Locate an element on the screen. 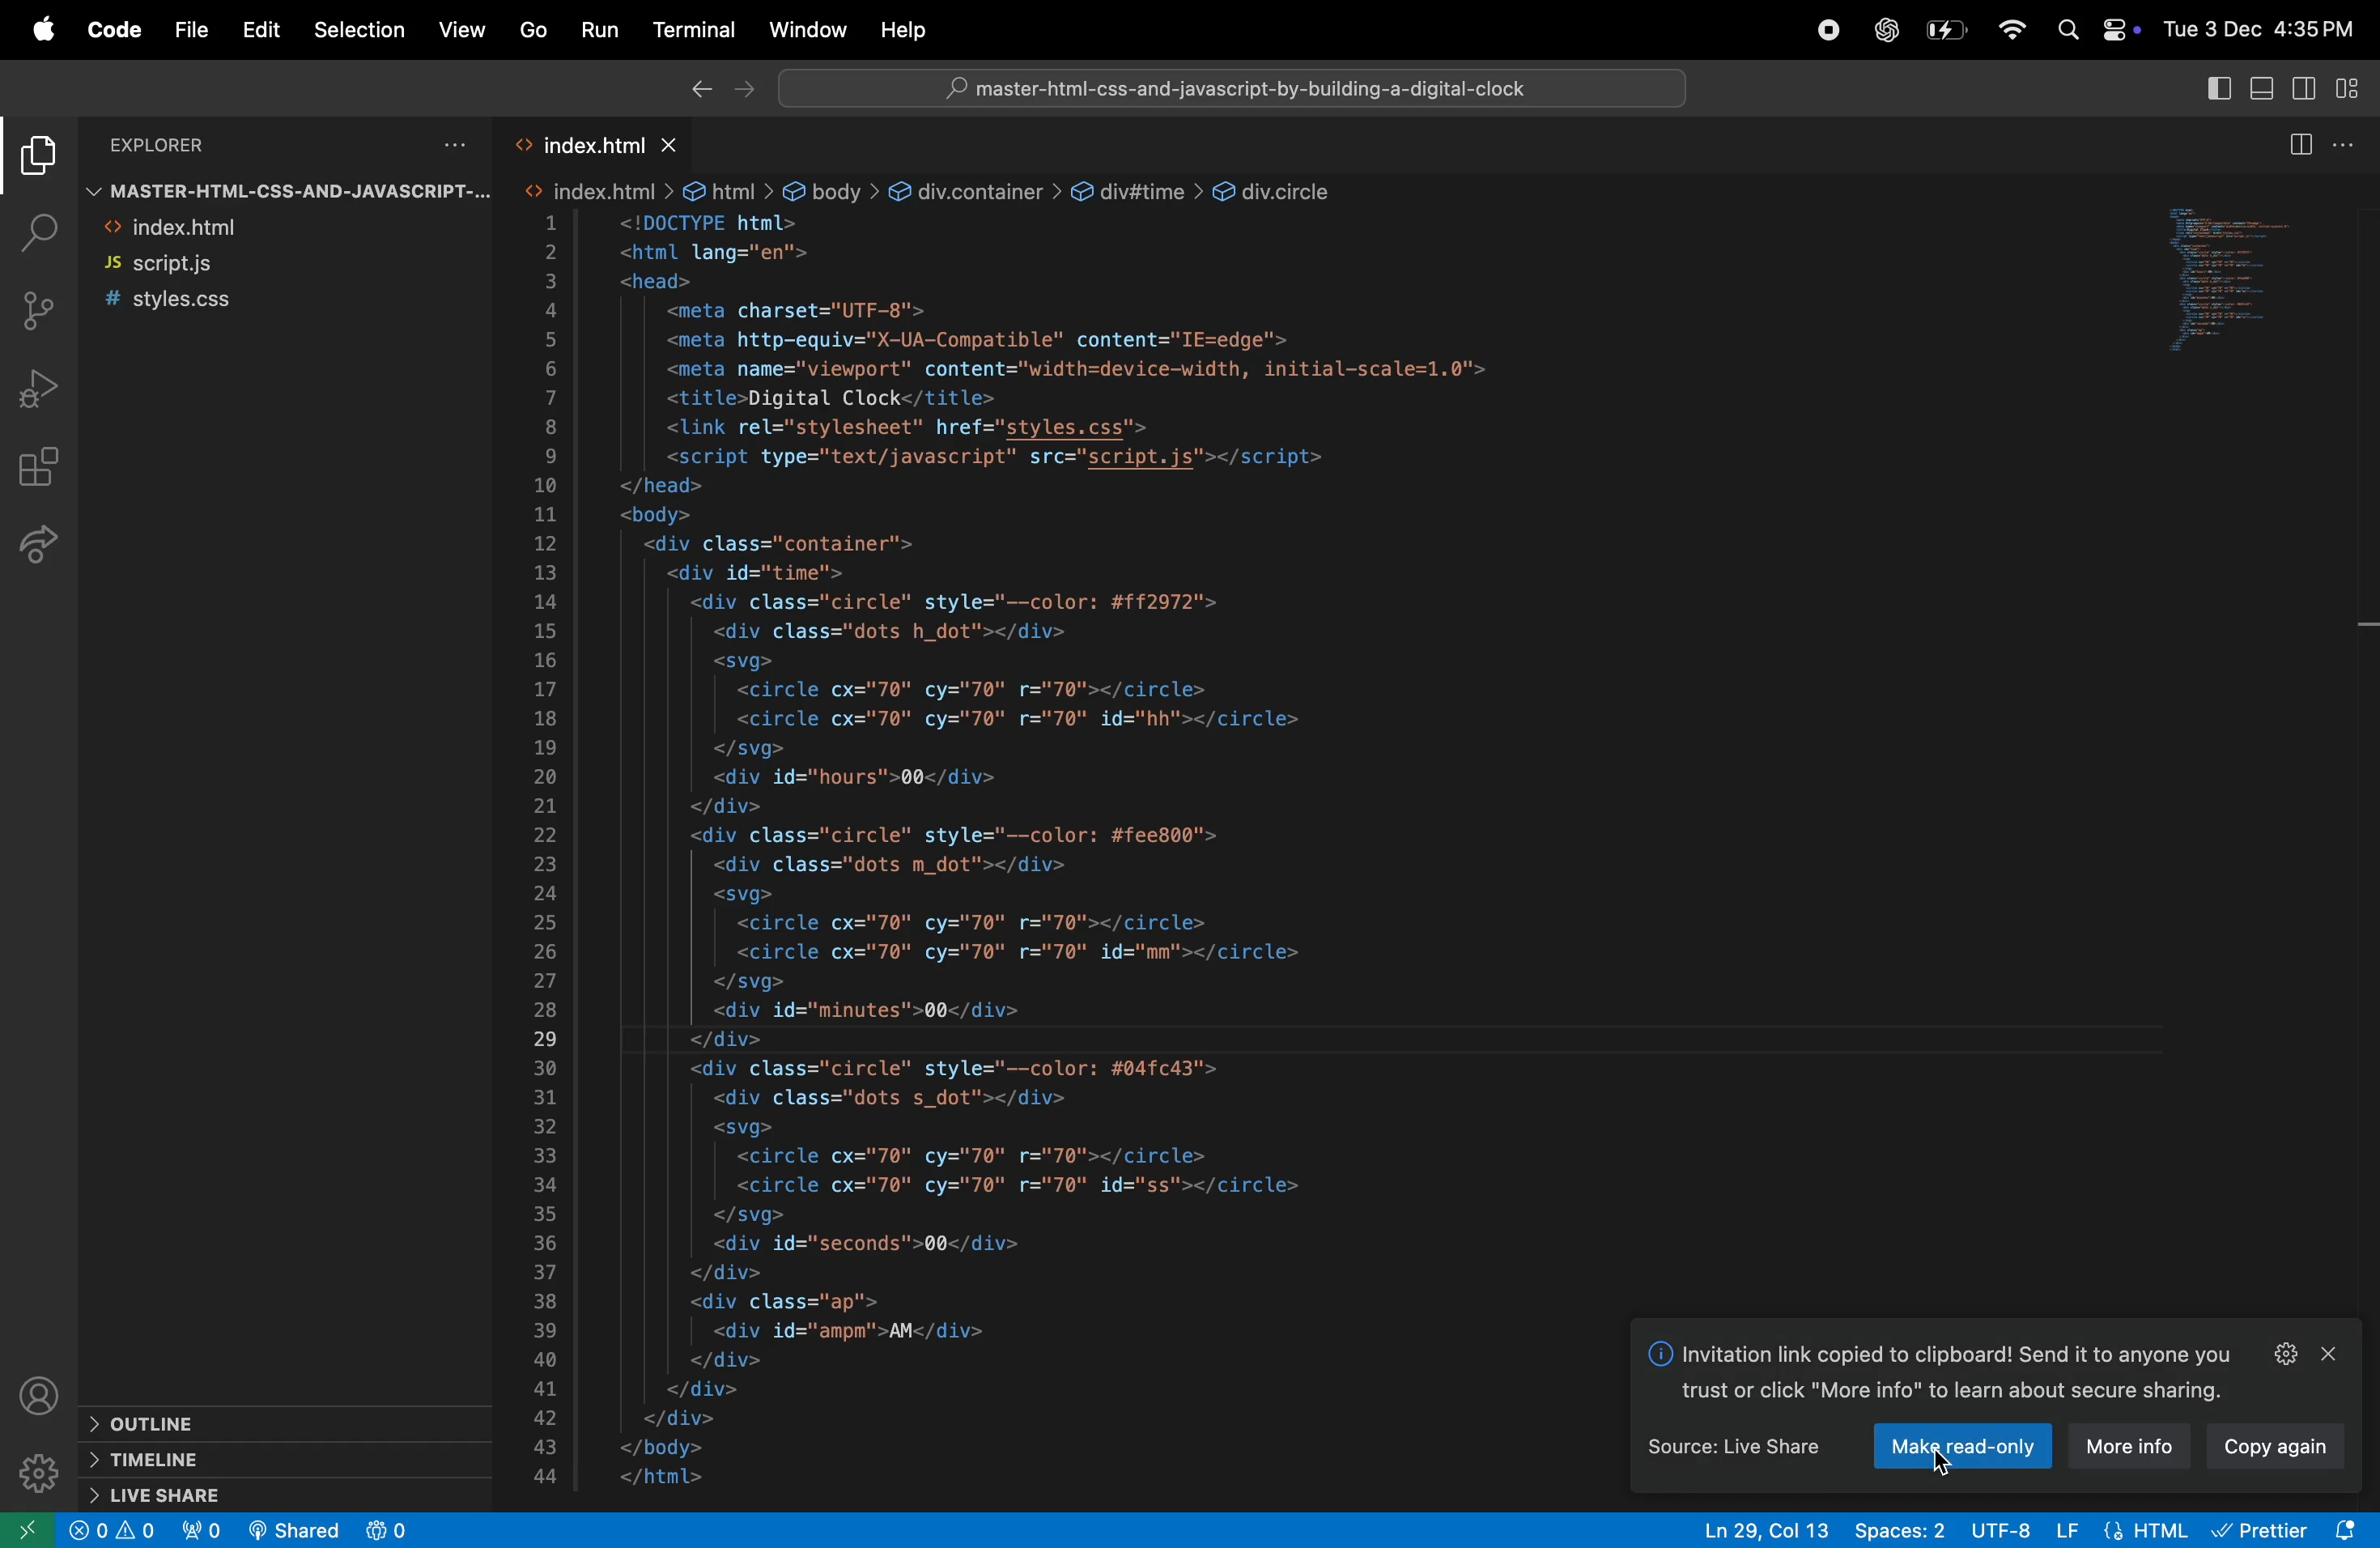 Image resolution: width=2380 pixels, height=1548 pixels. file is located at coordinates (186, 28).